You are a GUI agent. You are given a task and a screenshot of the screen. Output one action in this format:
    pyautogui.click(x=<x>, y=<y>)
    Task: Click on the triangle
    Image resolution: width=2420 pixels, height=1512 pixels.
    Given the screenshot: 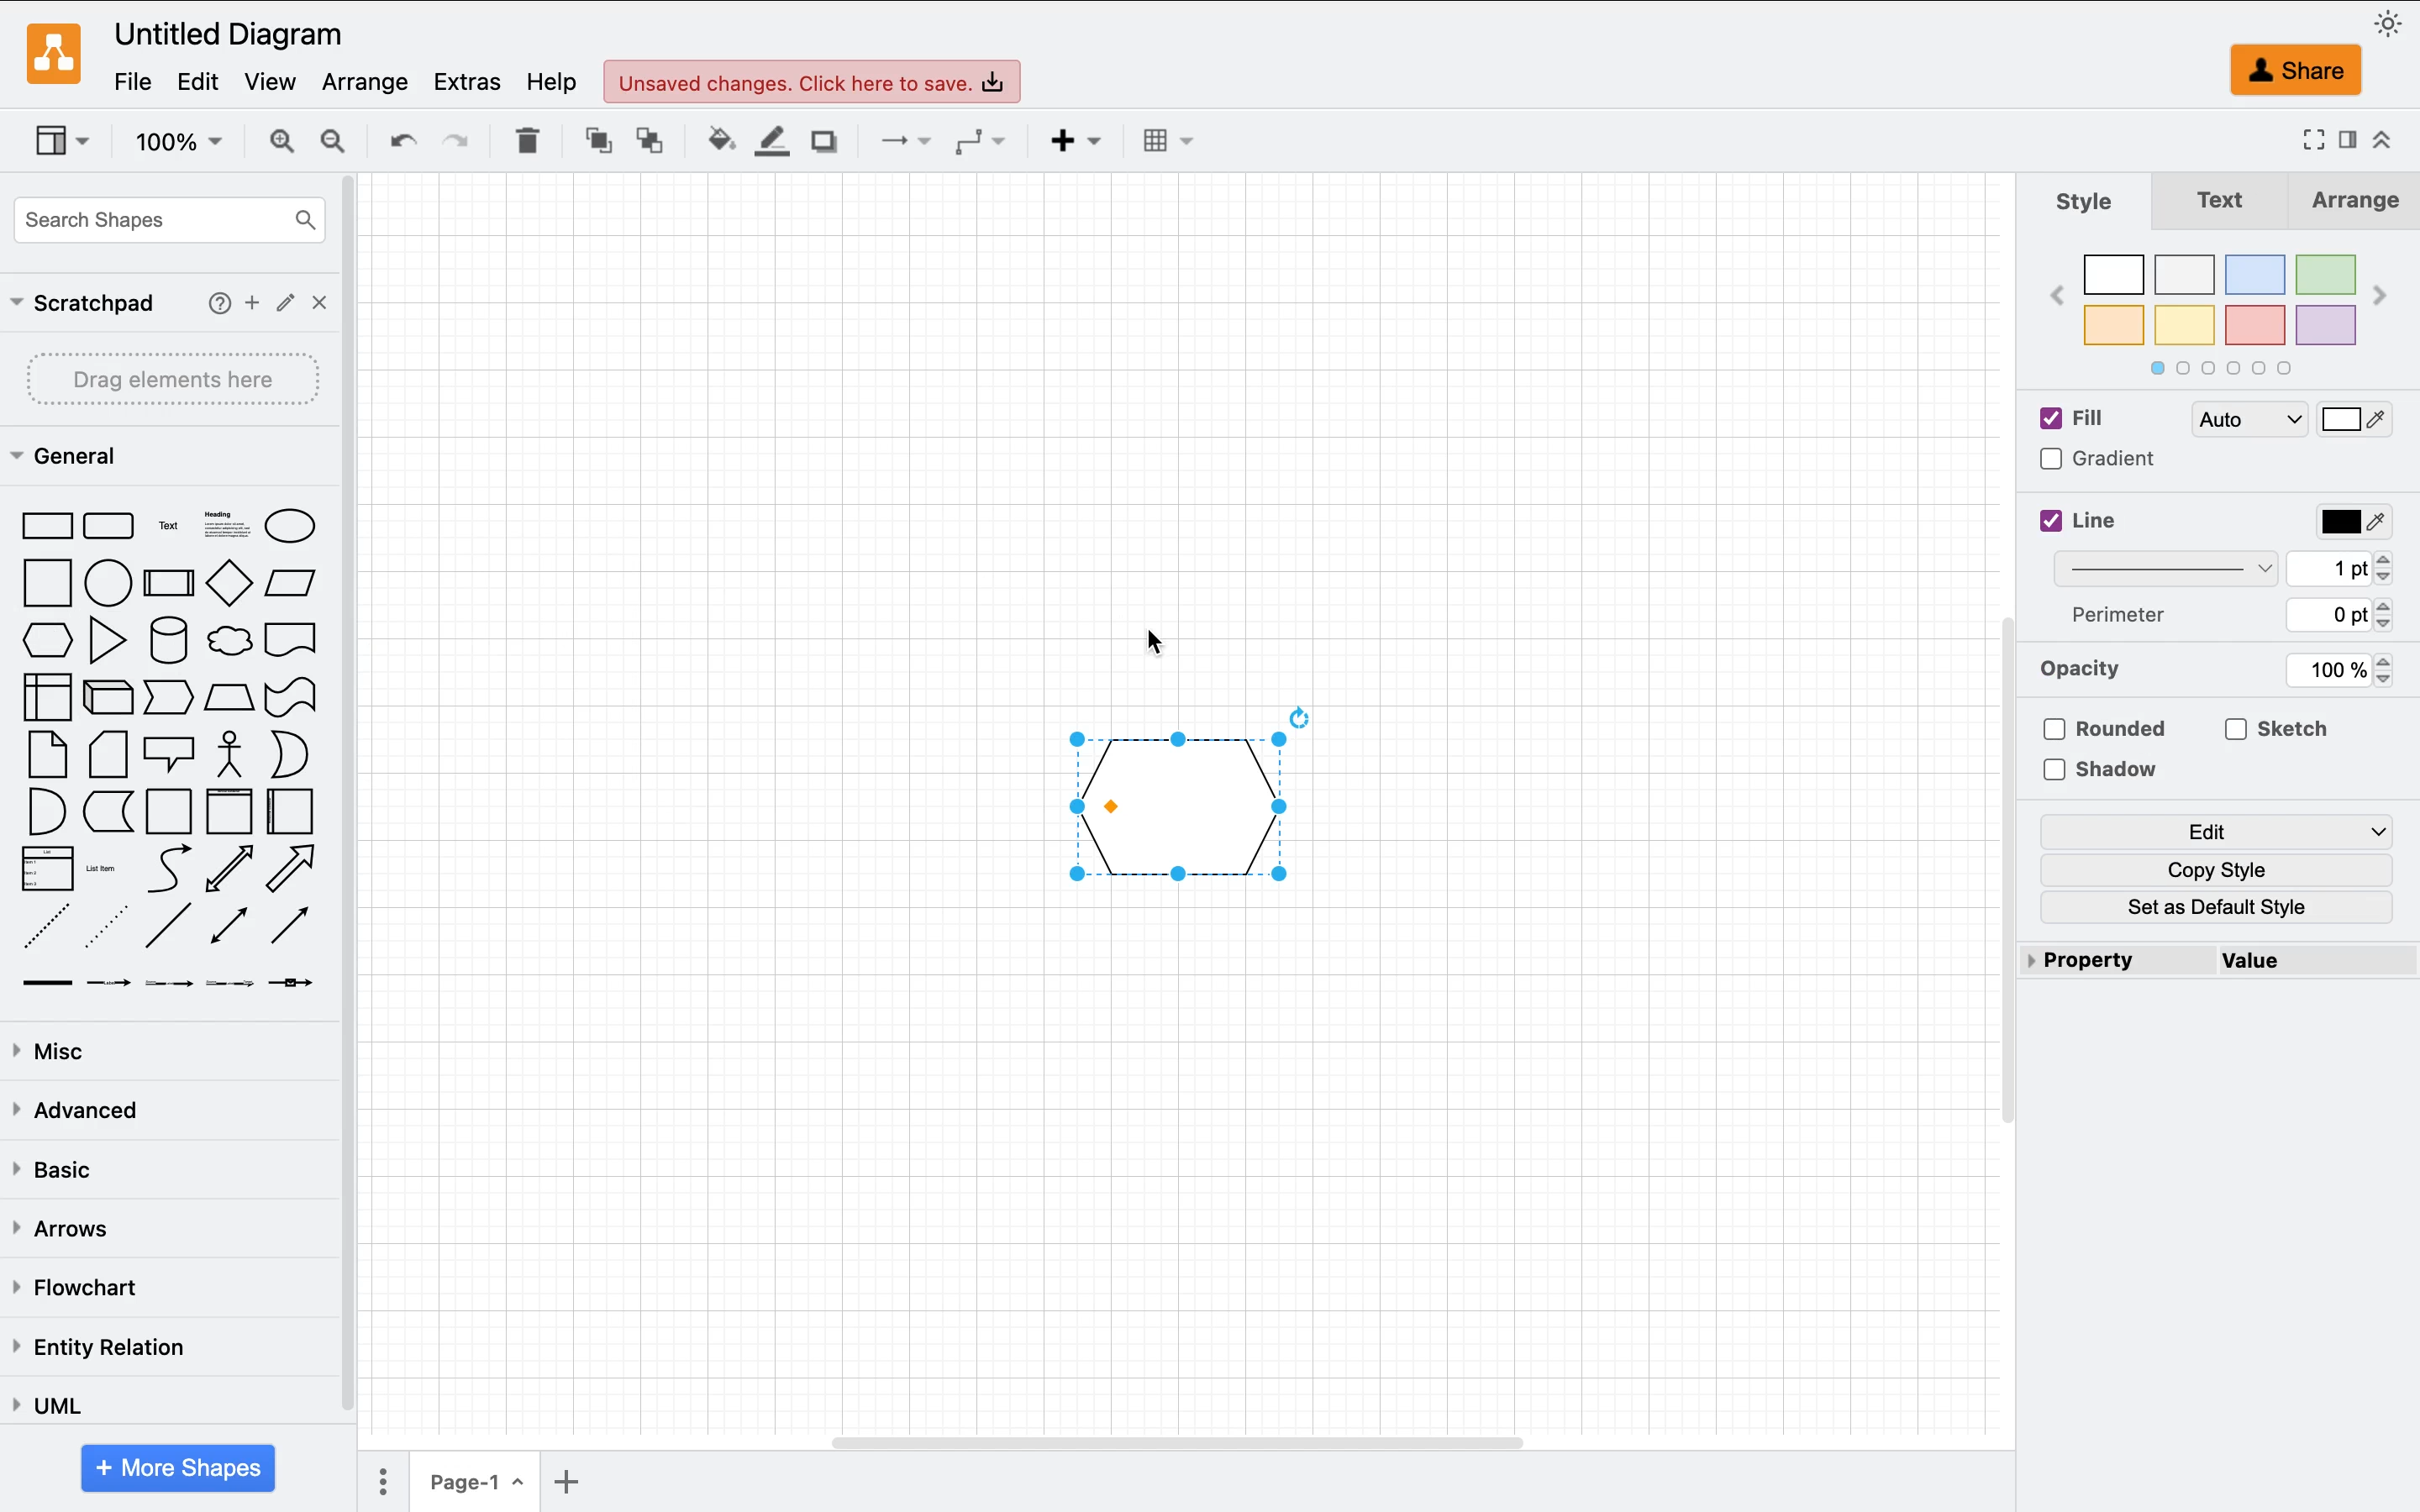 What is the action you would take?
    pyautogui.click(x=107, y=640)
    